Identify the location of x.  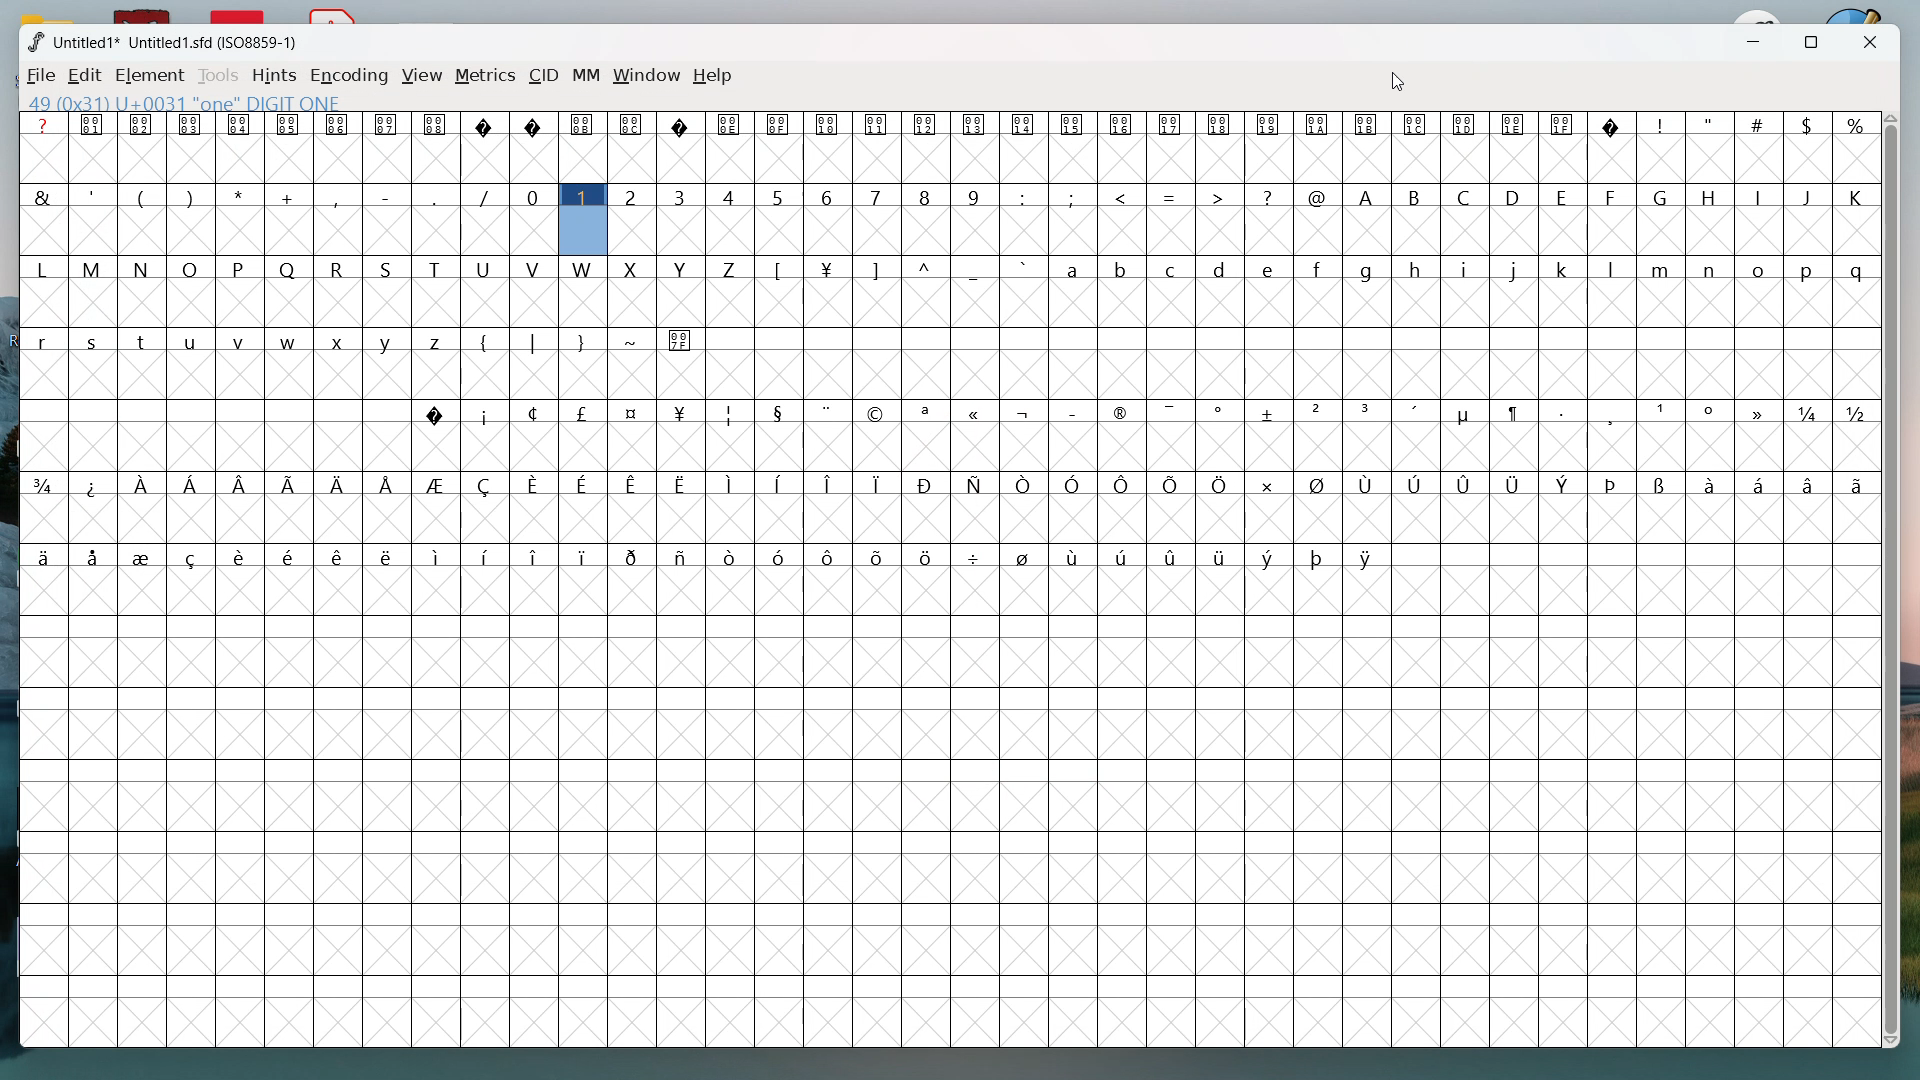
(340, 340).